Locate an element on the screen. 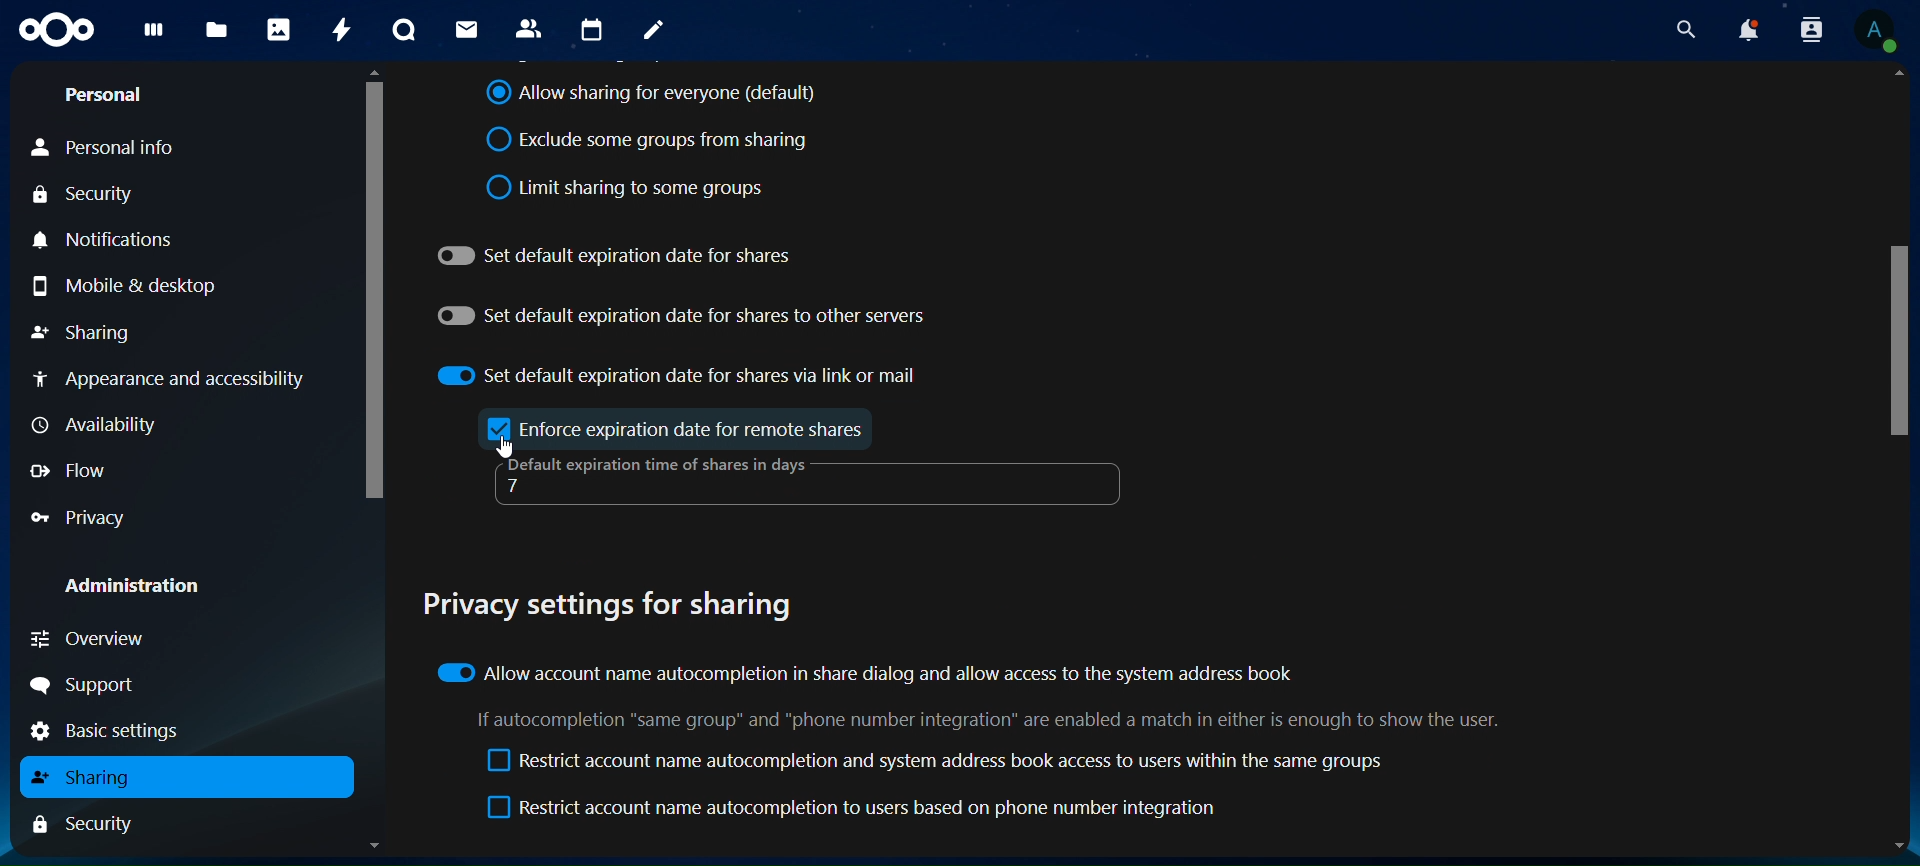  icon is located at coordinates (54, 32).